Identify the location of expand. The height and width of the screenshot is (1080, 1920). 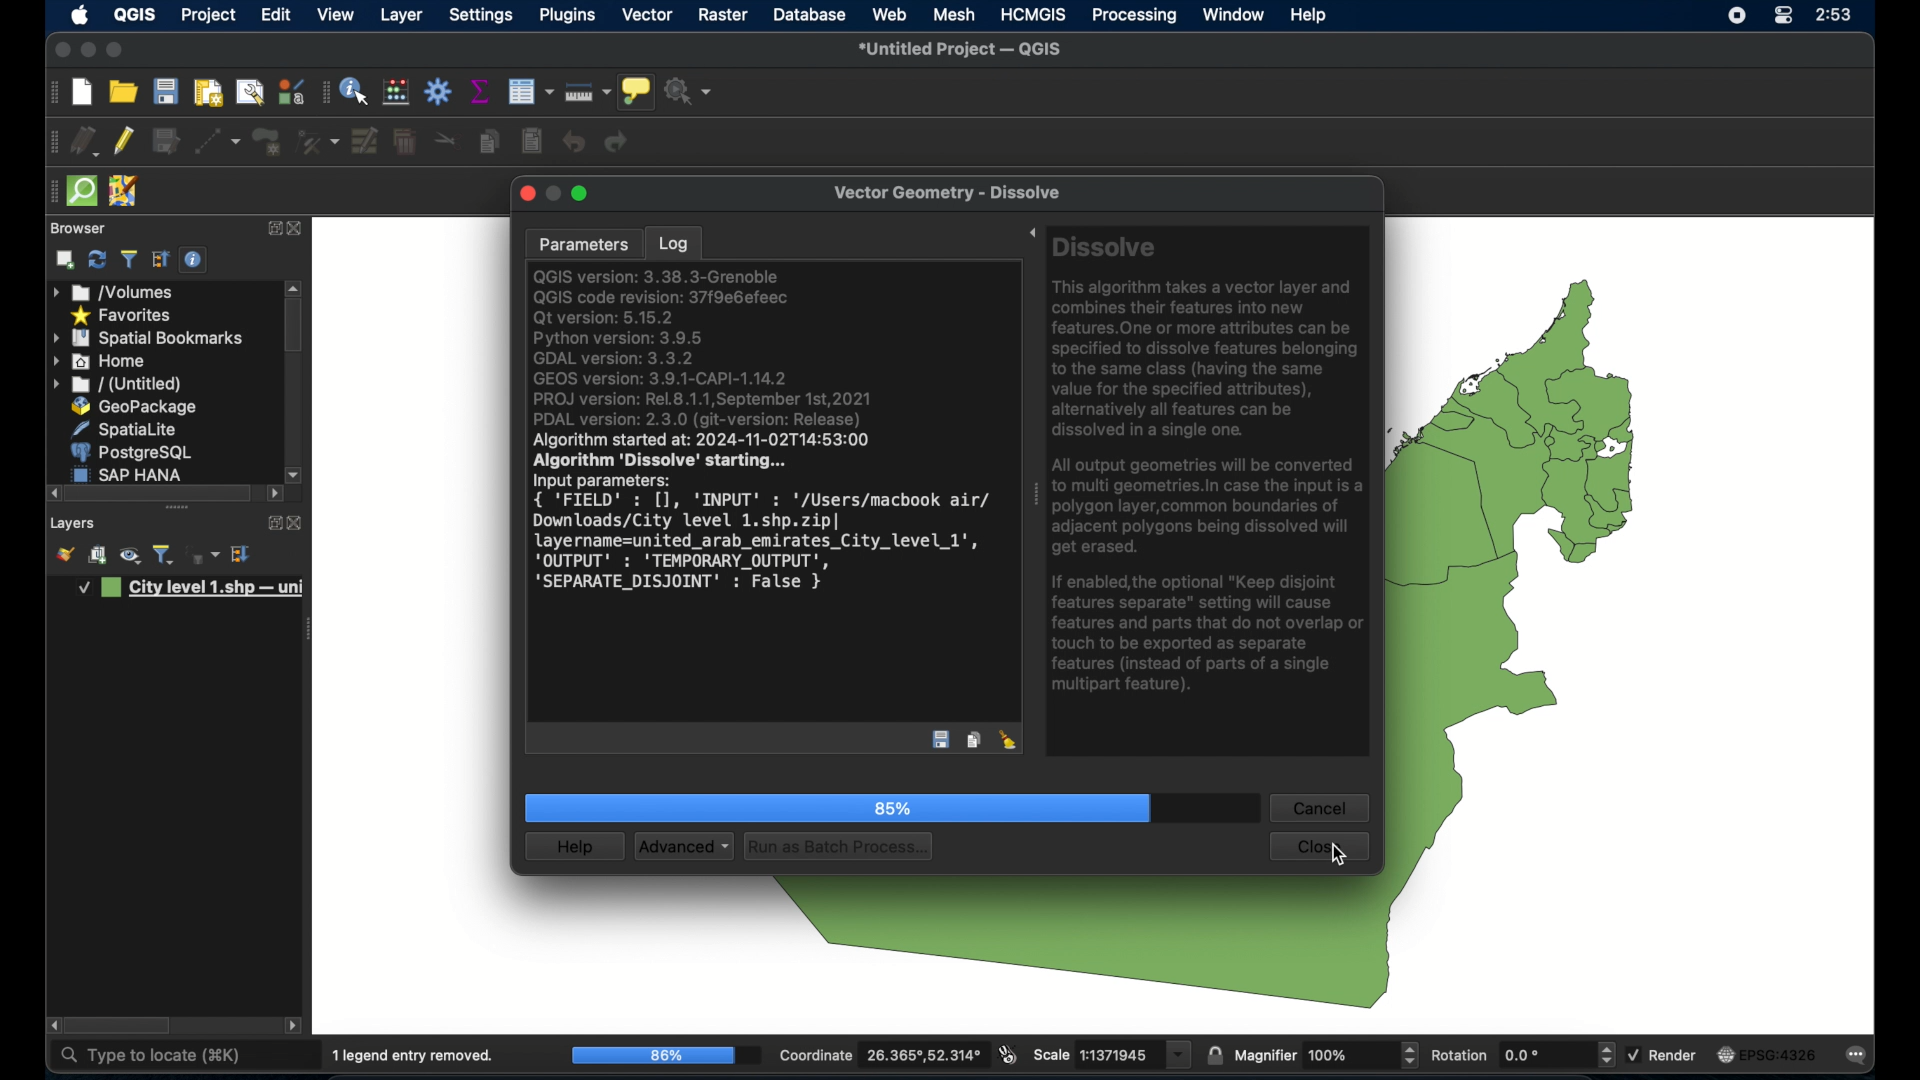
(272, 226).